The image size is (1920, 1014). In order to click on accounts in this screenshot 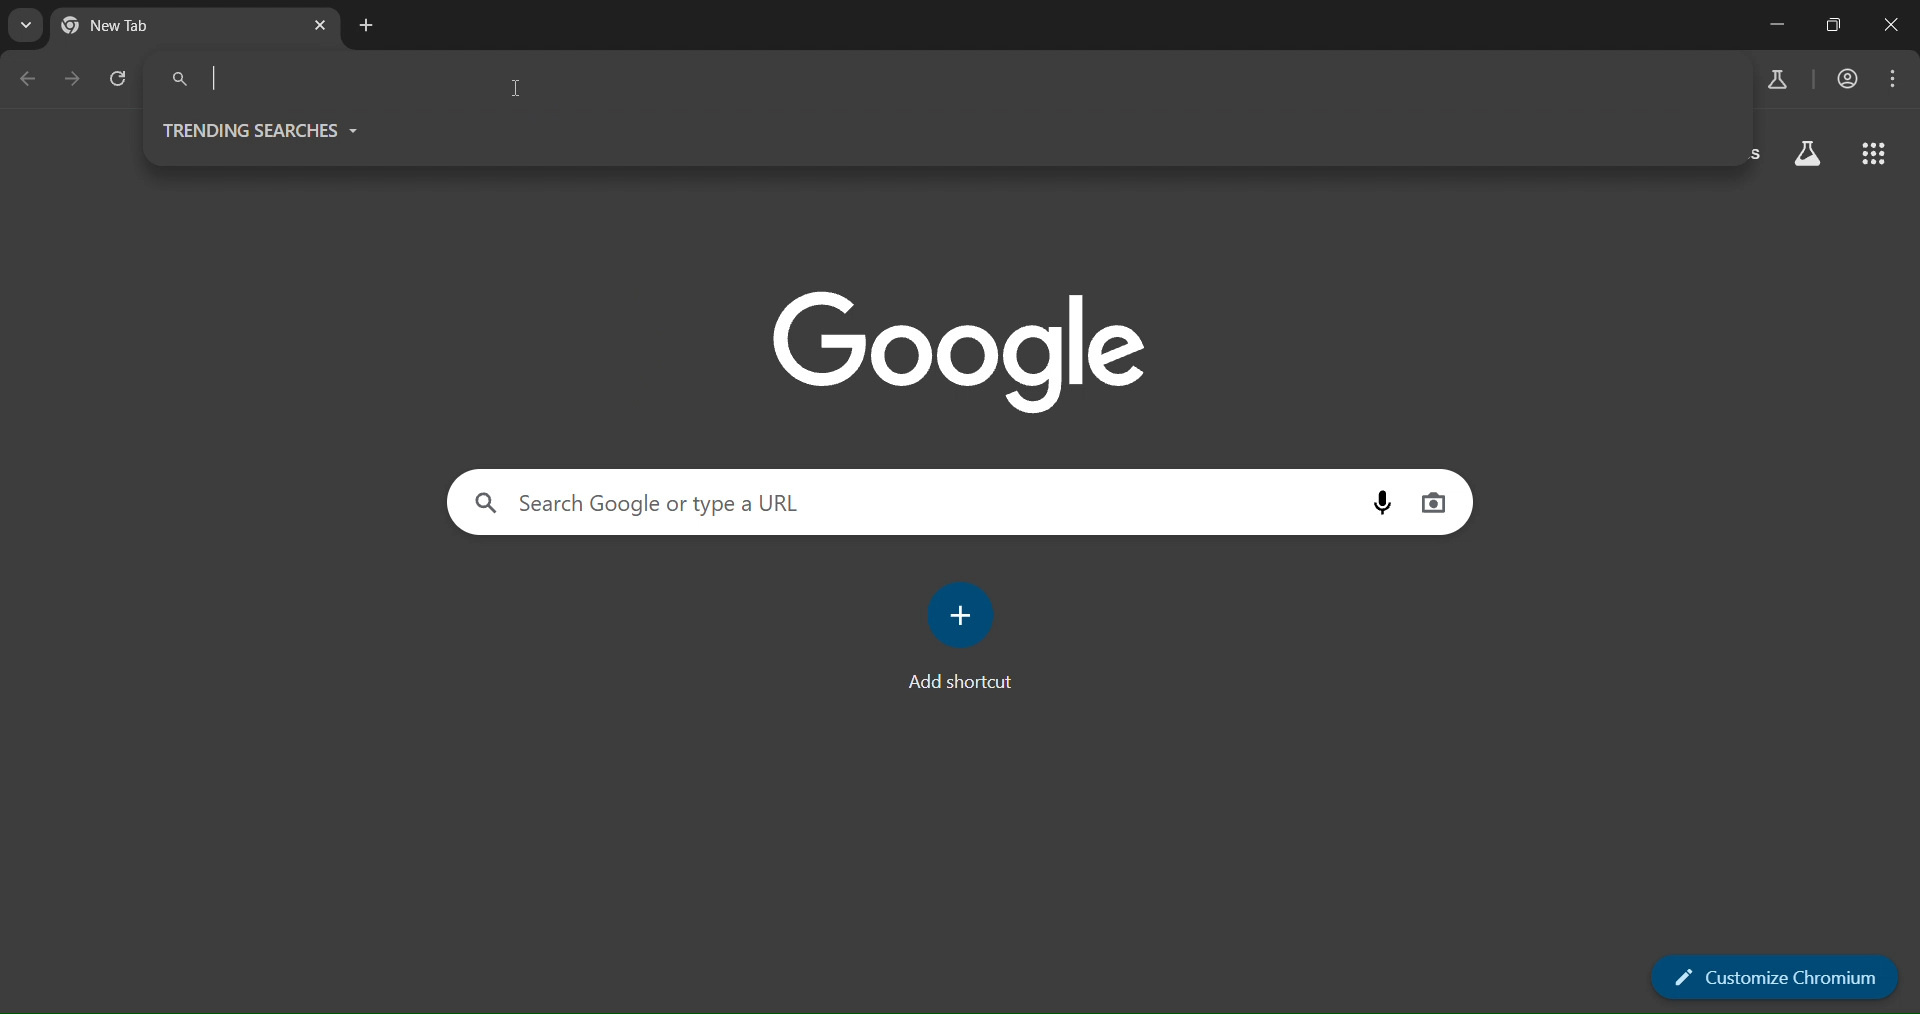, I will do `click(1847, 79)`.